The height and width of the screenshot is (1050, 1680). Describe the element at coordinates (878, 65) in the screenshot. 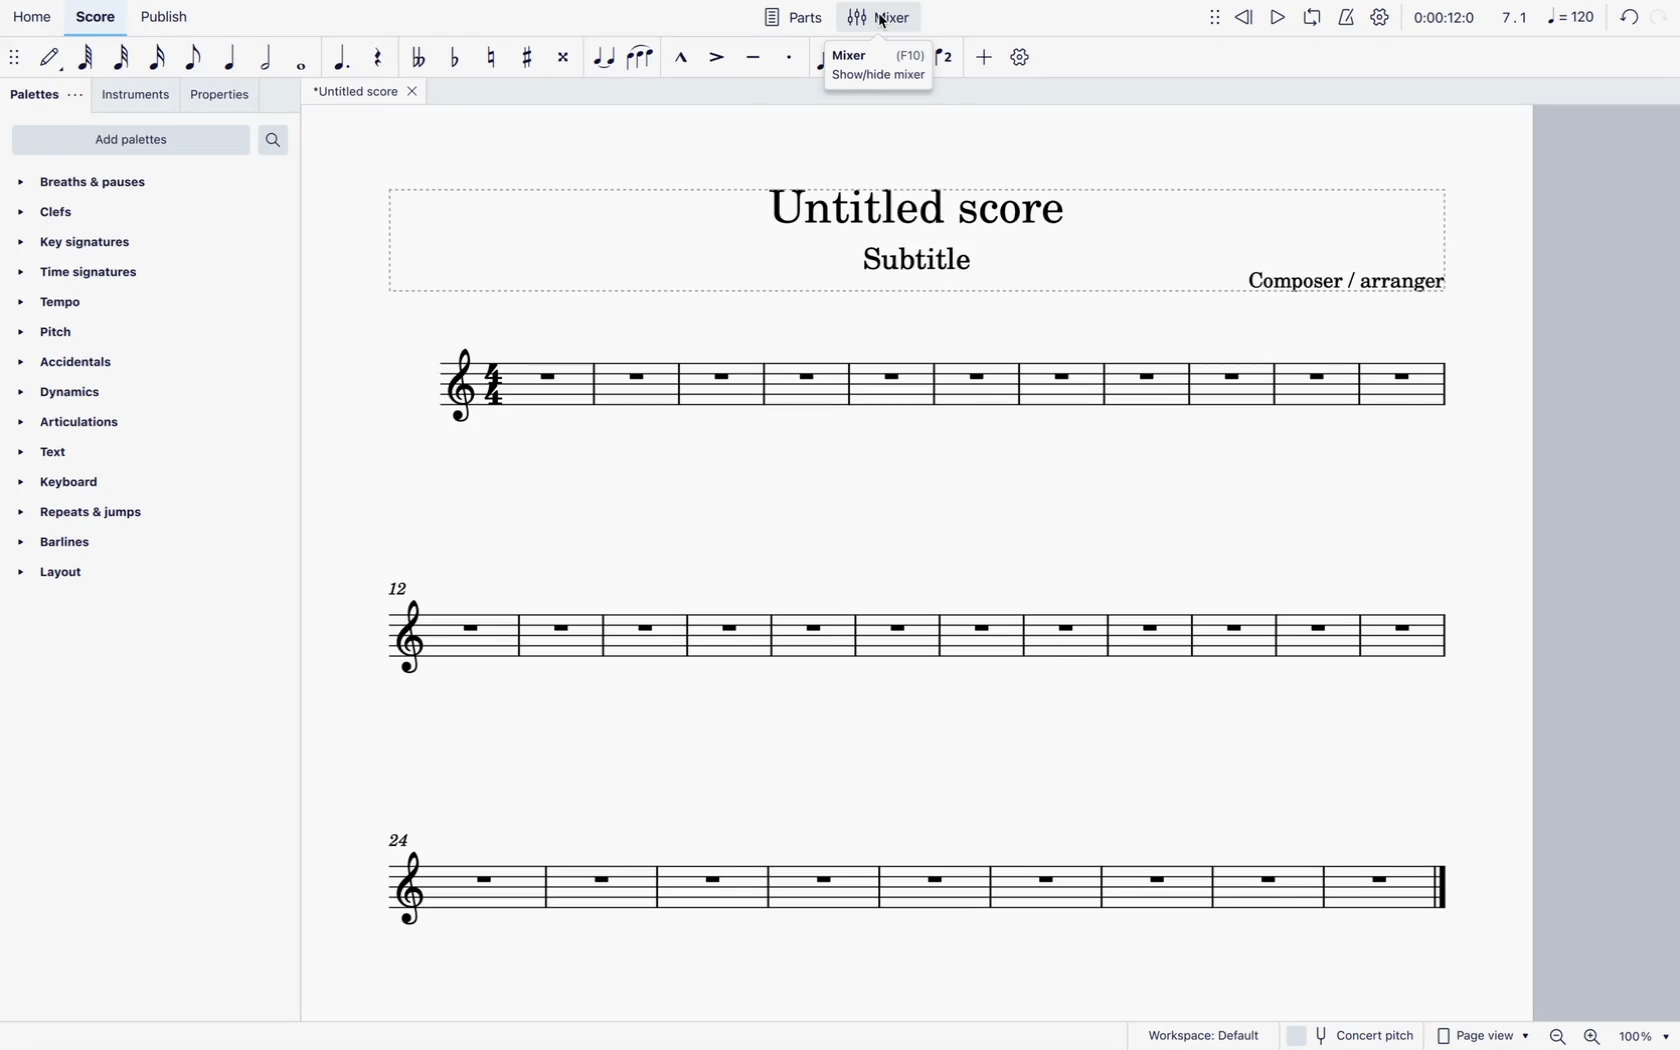

I see `mixer` at that location.